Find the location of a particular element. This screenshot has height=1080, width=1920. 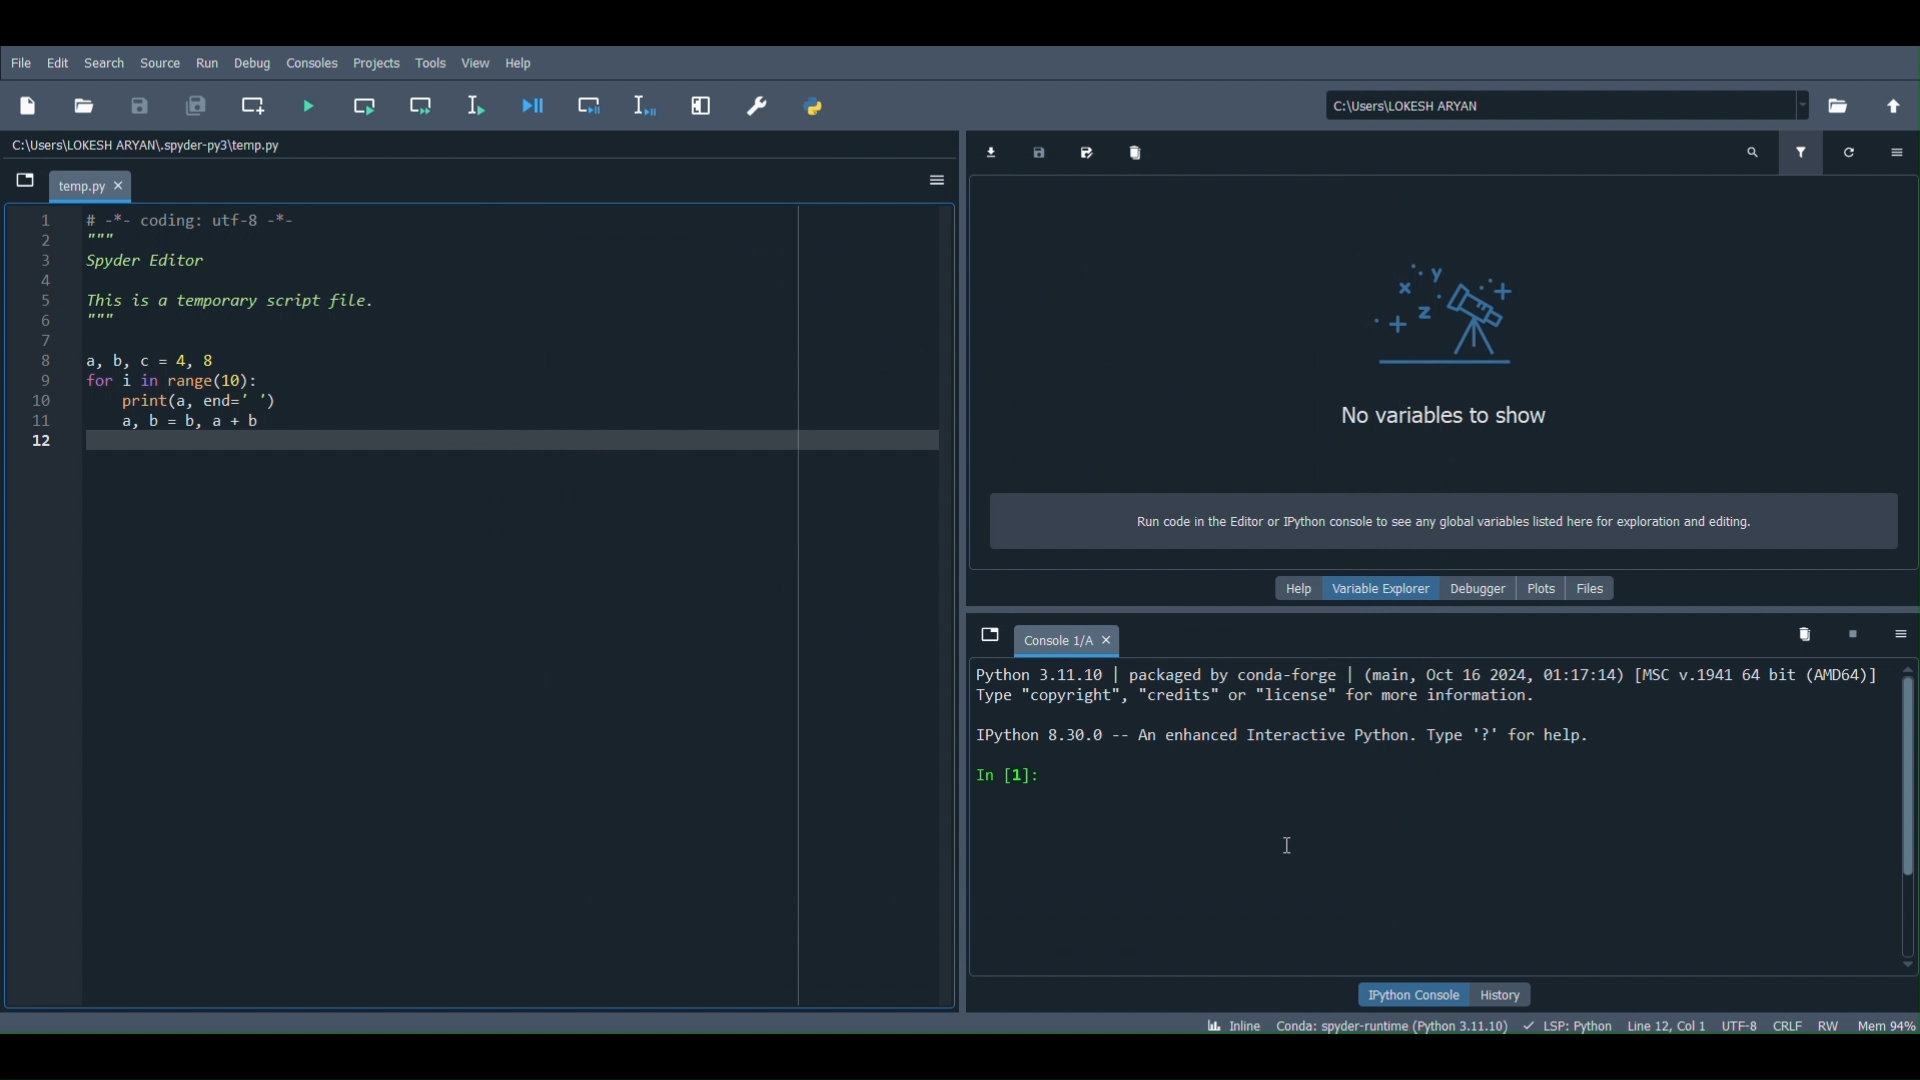

File name is located at coordinates (94, 184).